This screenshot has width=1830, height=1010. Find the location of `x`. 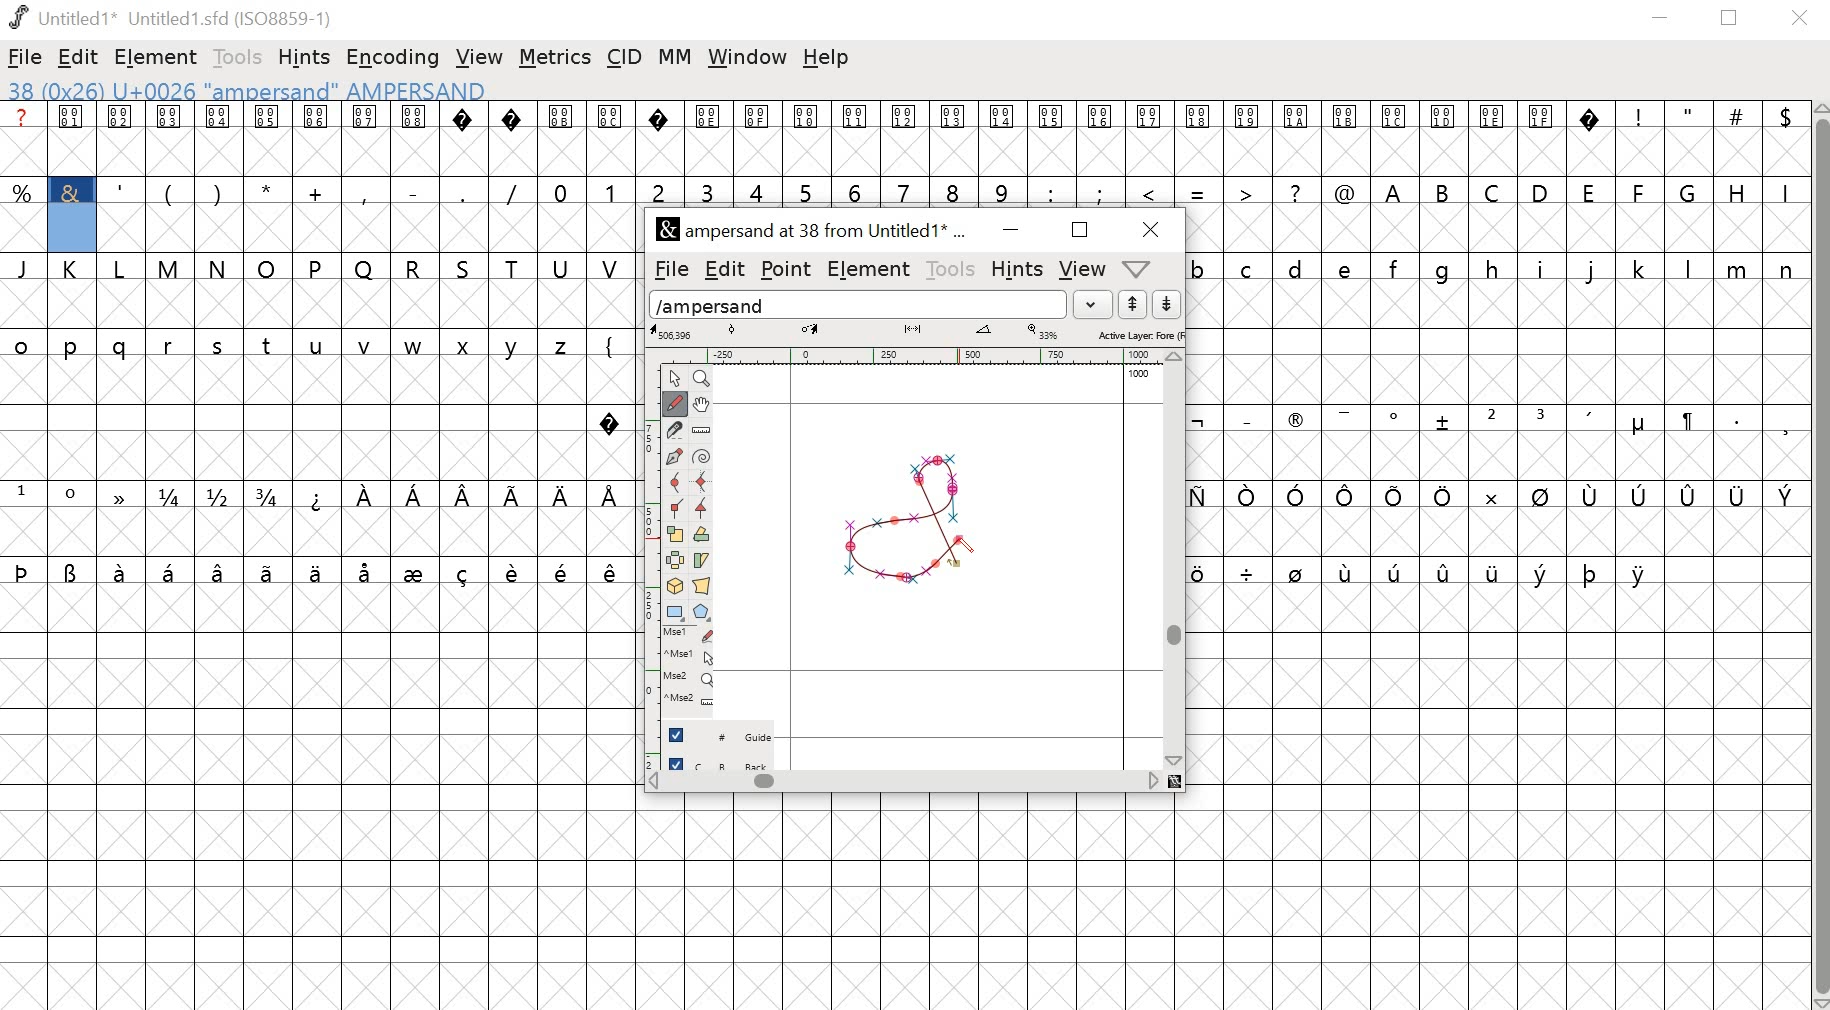

x is located at coordinates (469, 347).